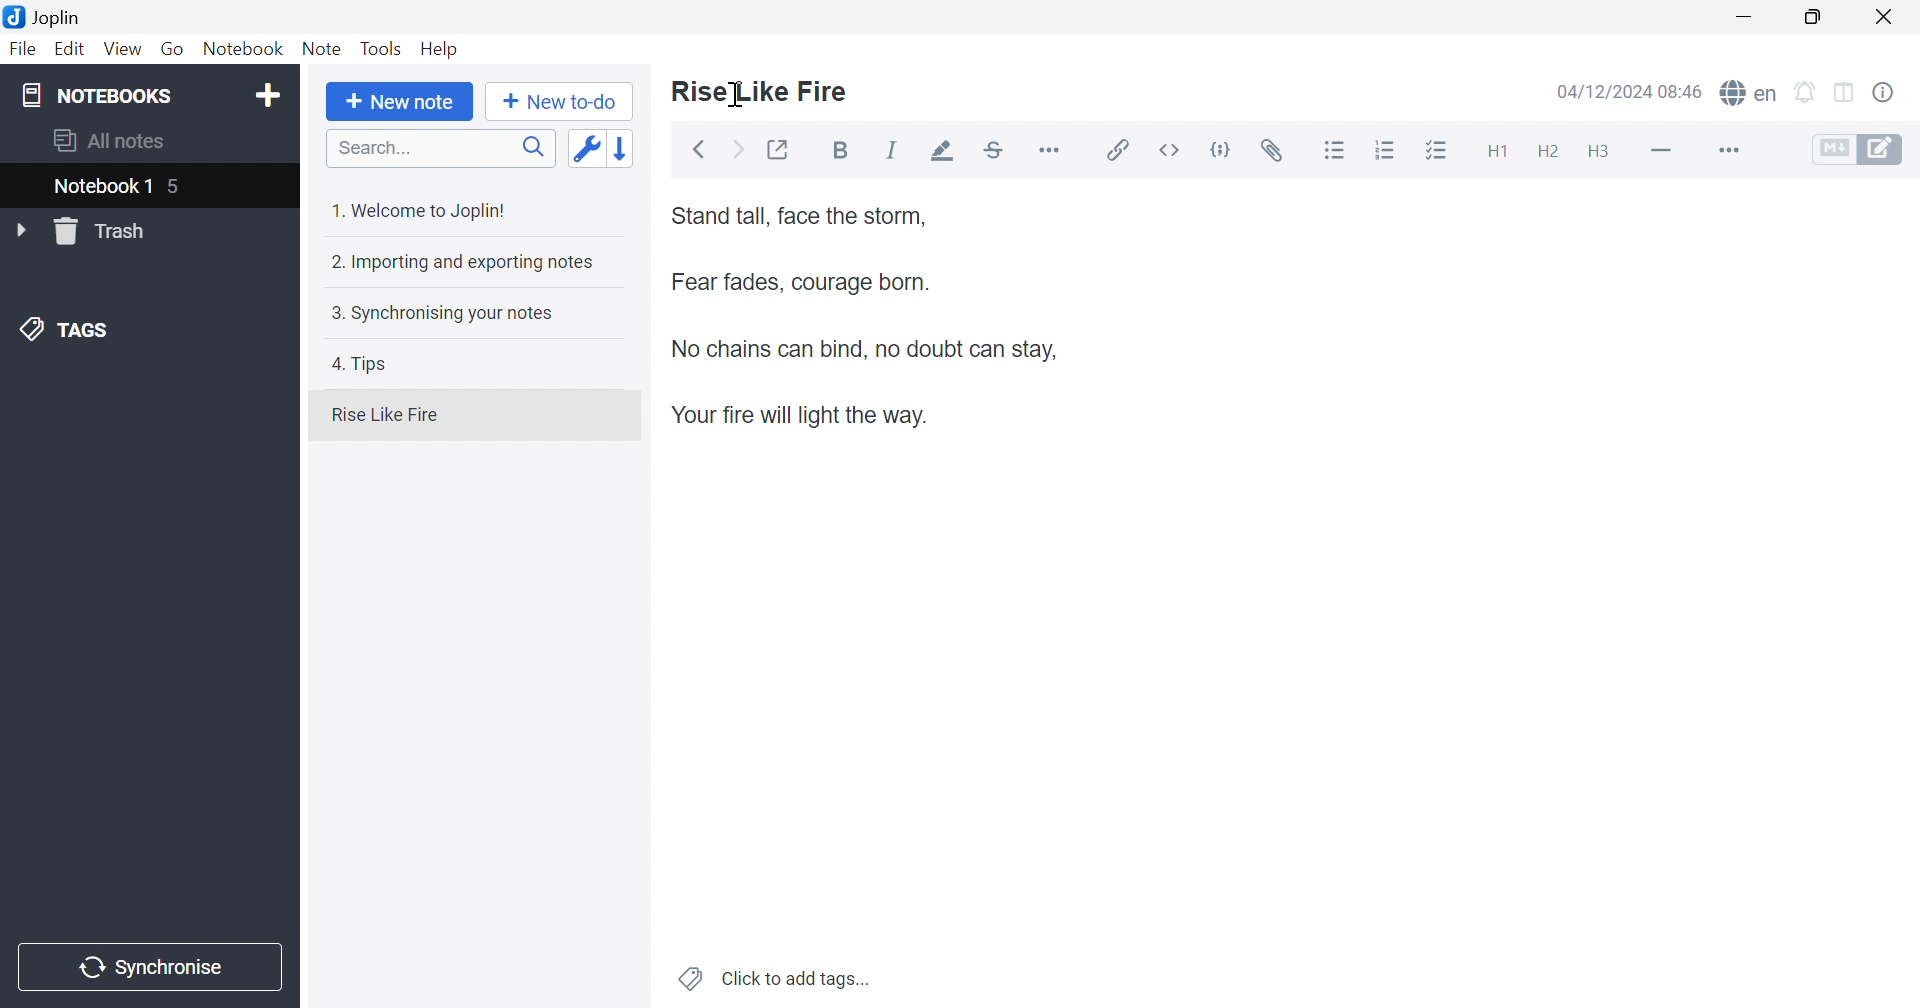 The image size is (1920, 1008). I want to click on Help, so click(437, 48).